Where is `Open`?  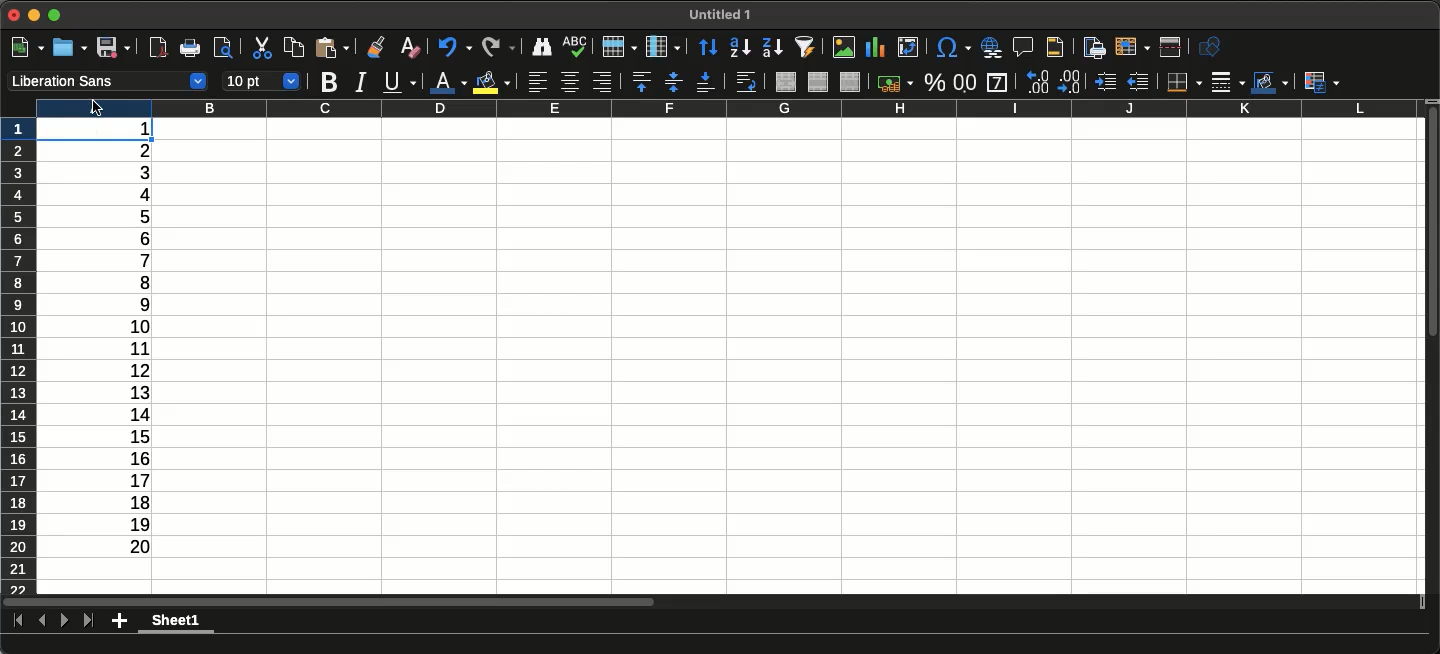 Open is located at coordinates (69, 48).